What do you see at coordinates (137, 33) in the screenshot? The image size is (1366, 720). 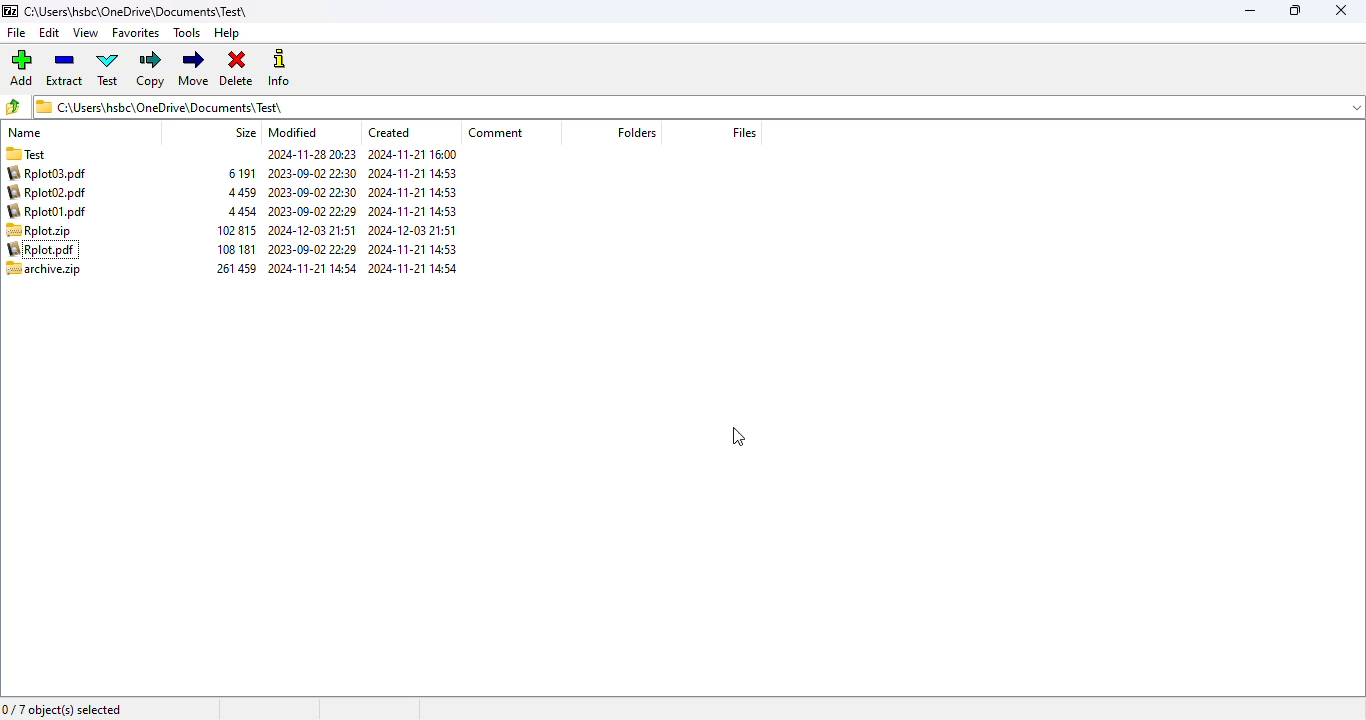 I see `favorites` at bounding box center [137, 33].